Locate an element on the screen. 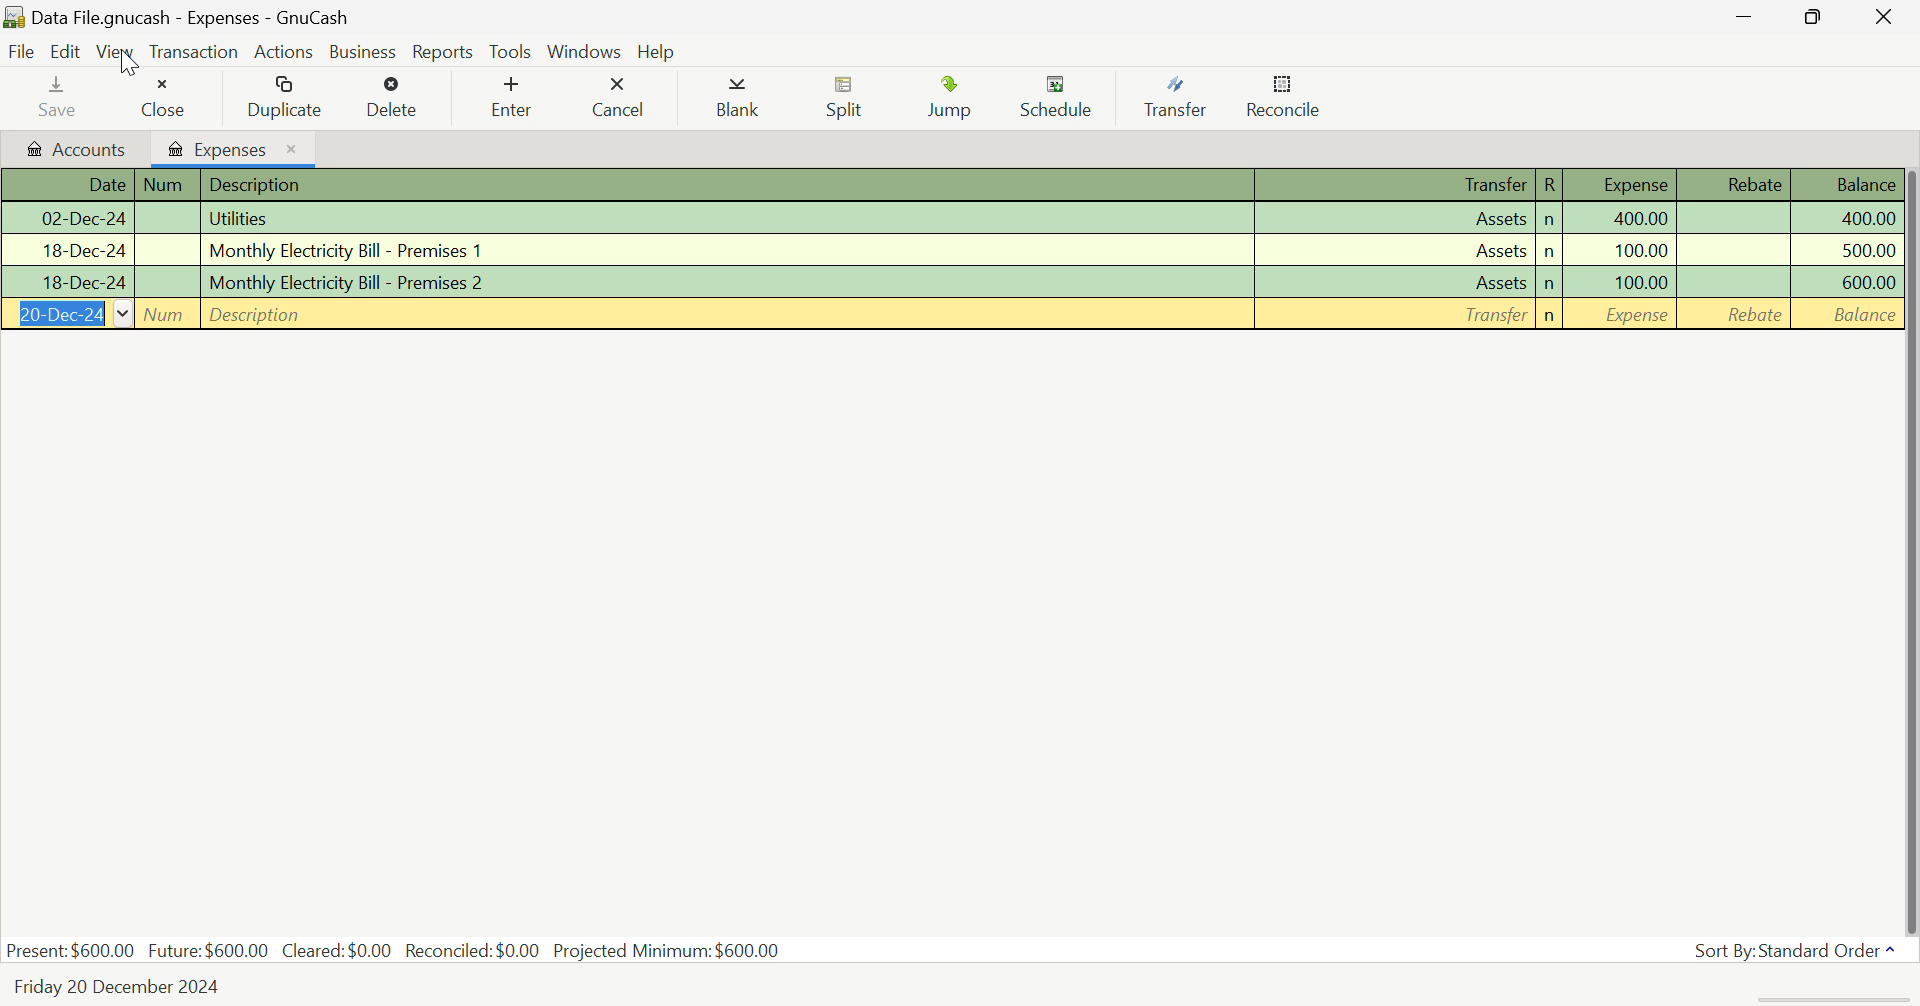 This screenshot has width=1920, height=1006. Assets is located at coordinates (1394, 249).